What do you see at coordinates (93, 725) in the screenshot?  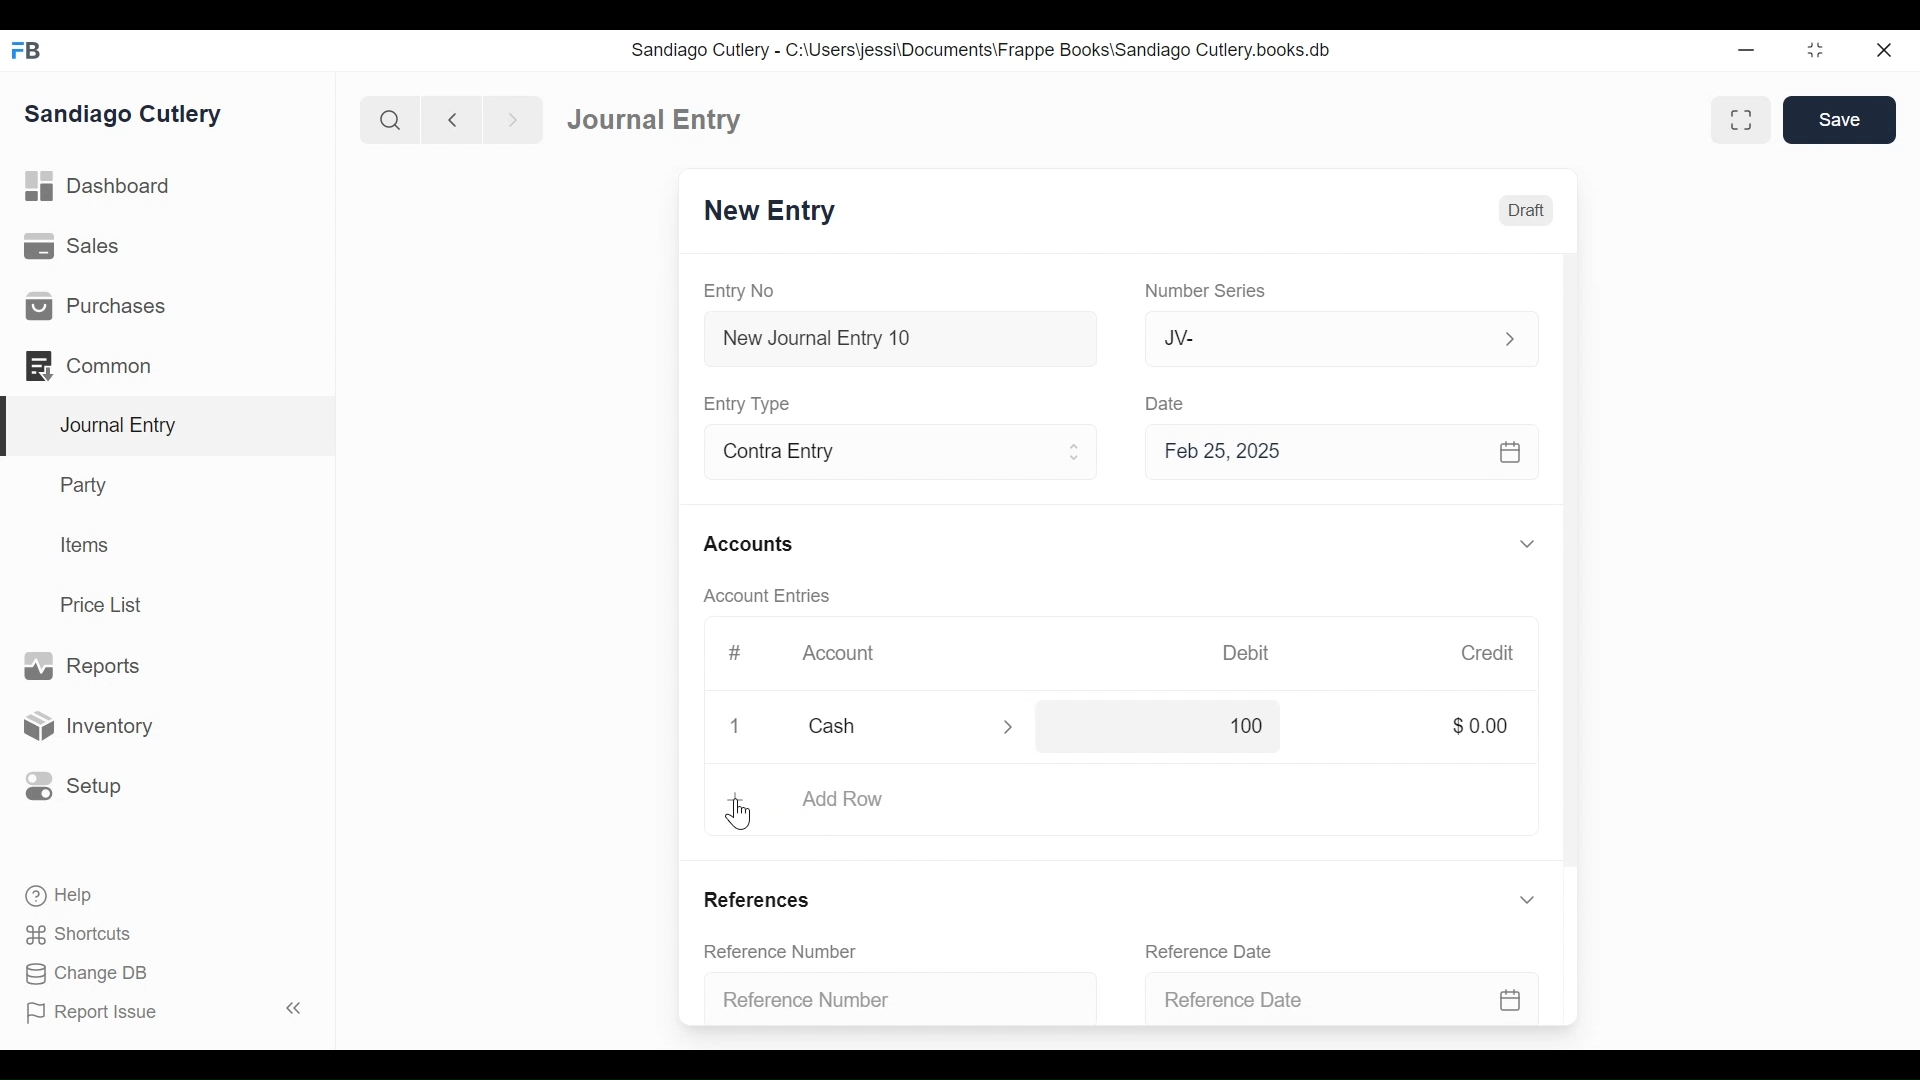 I see `Inventory` at bounding box center [93, 725].